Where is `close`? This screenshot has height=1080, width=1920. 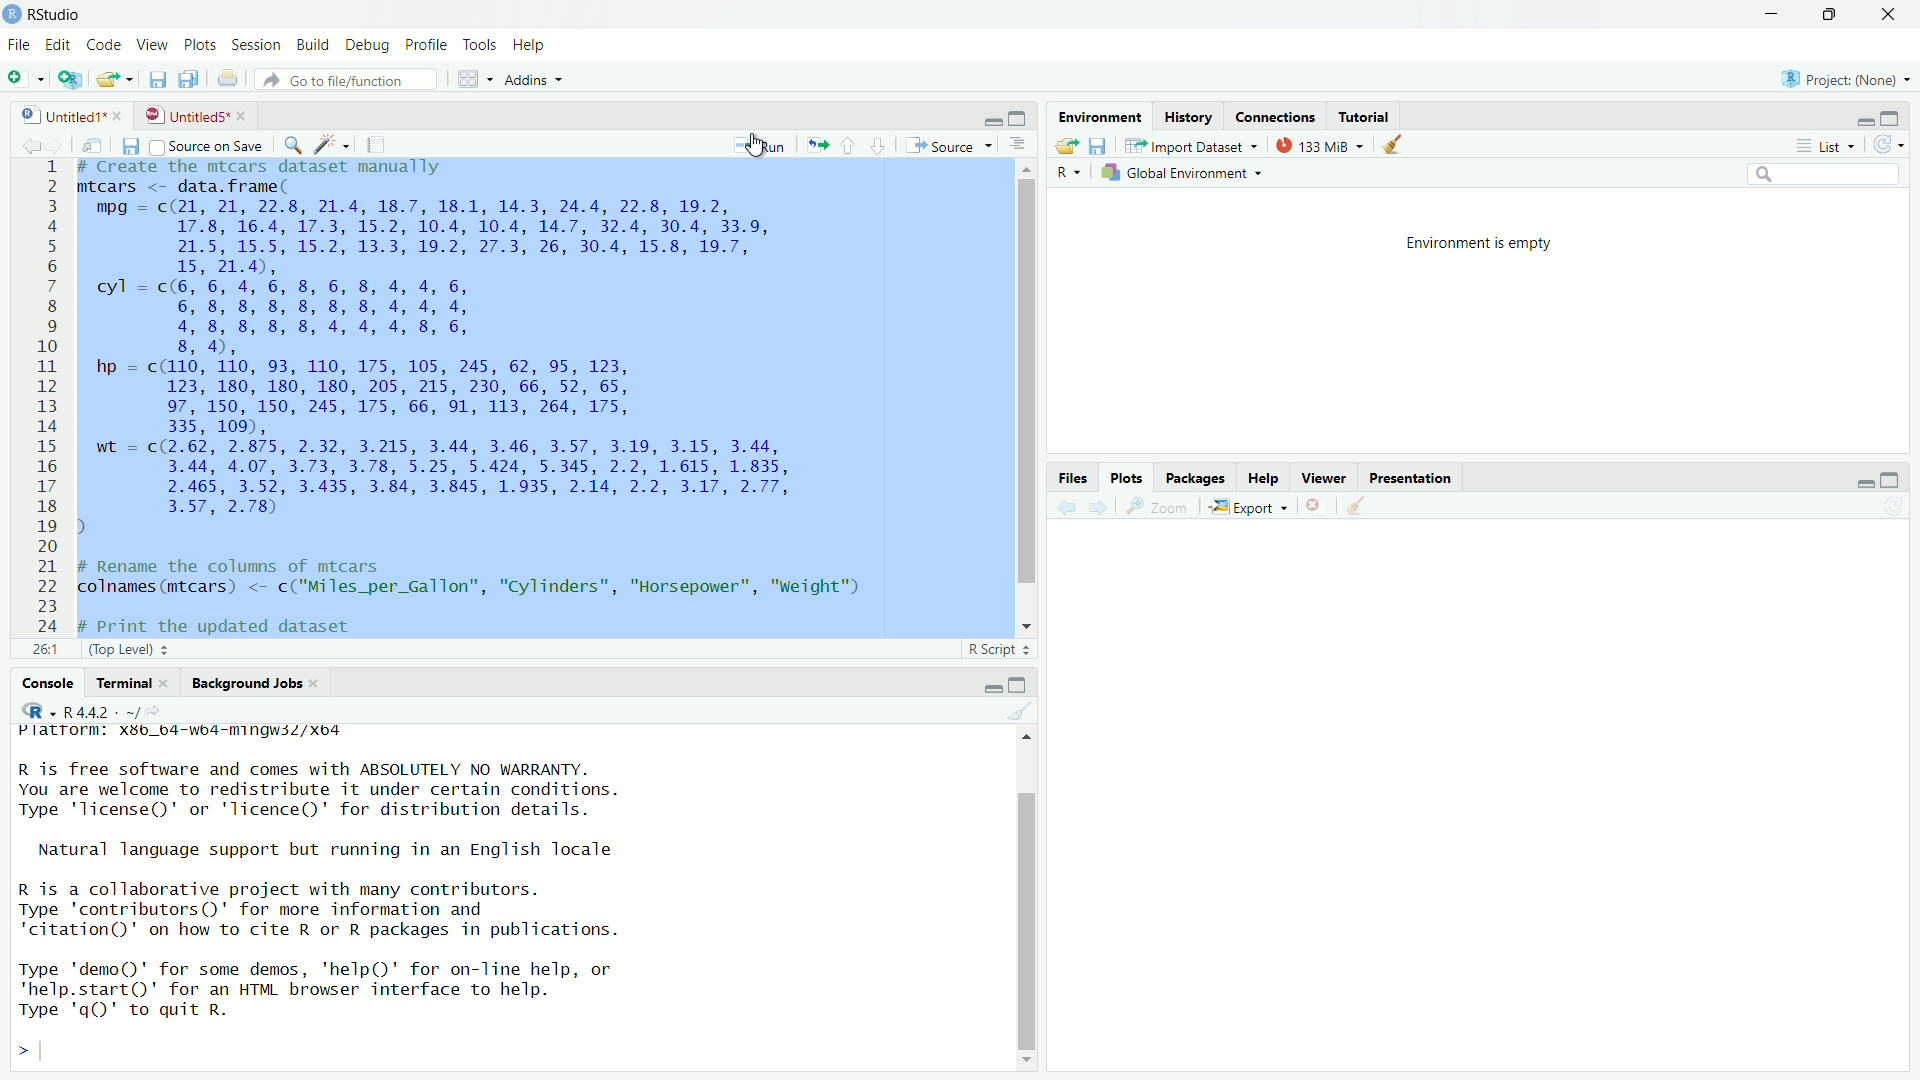
close is located at coordinates (1886, 13).